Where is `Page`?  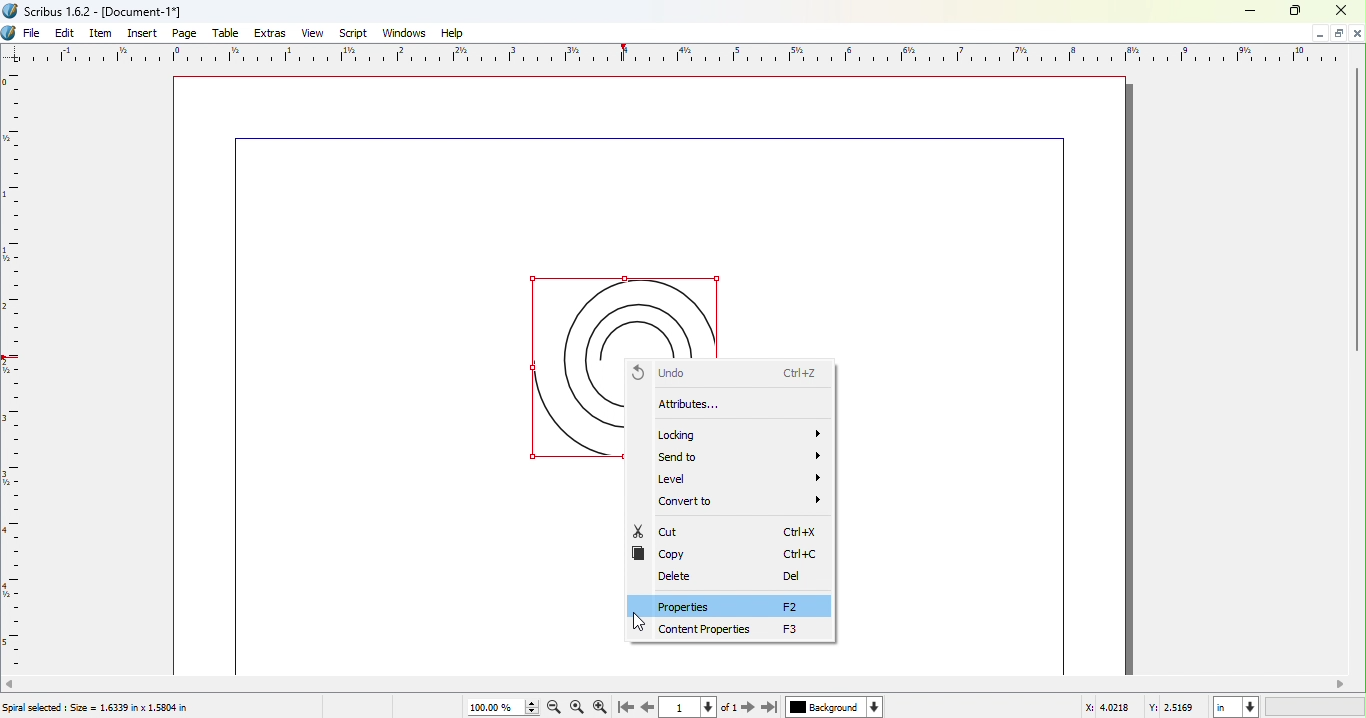 Page is located at coordinates (186, 33).